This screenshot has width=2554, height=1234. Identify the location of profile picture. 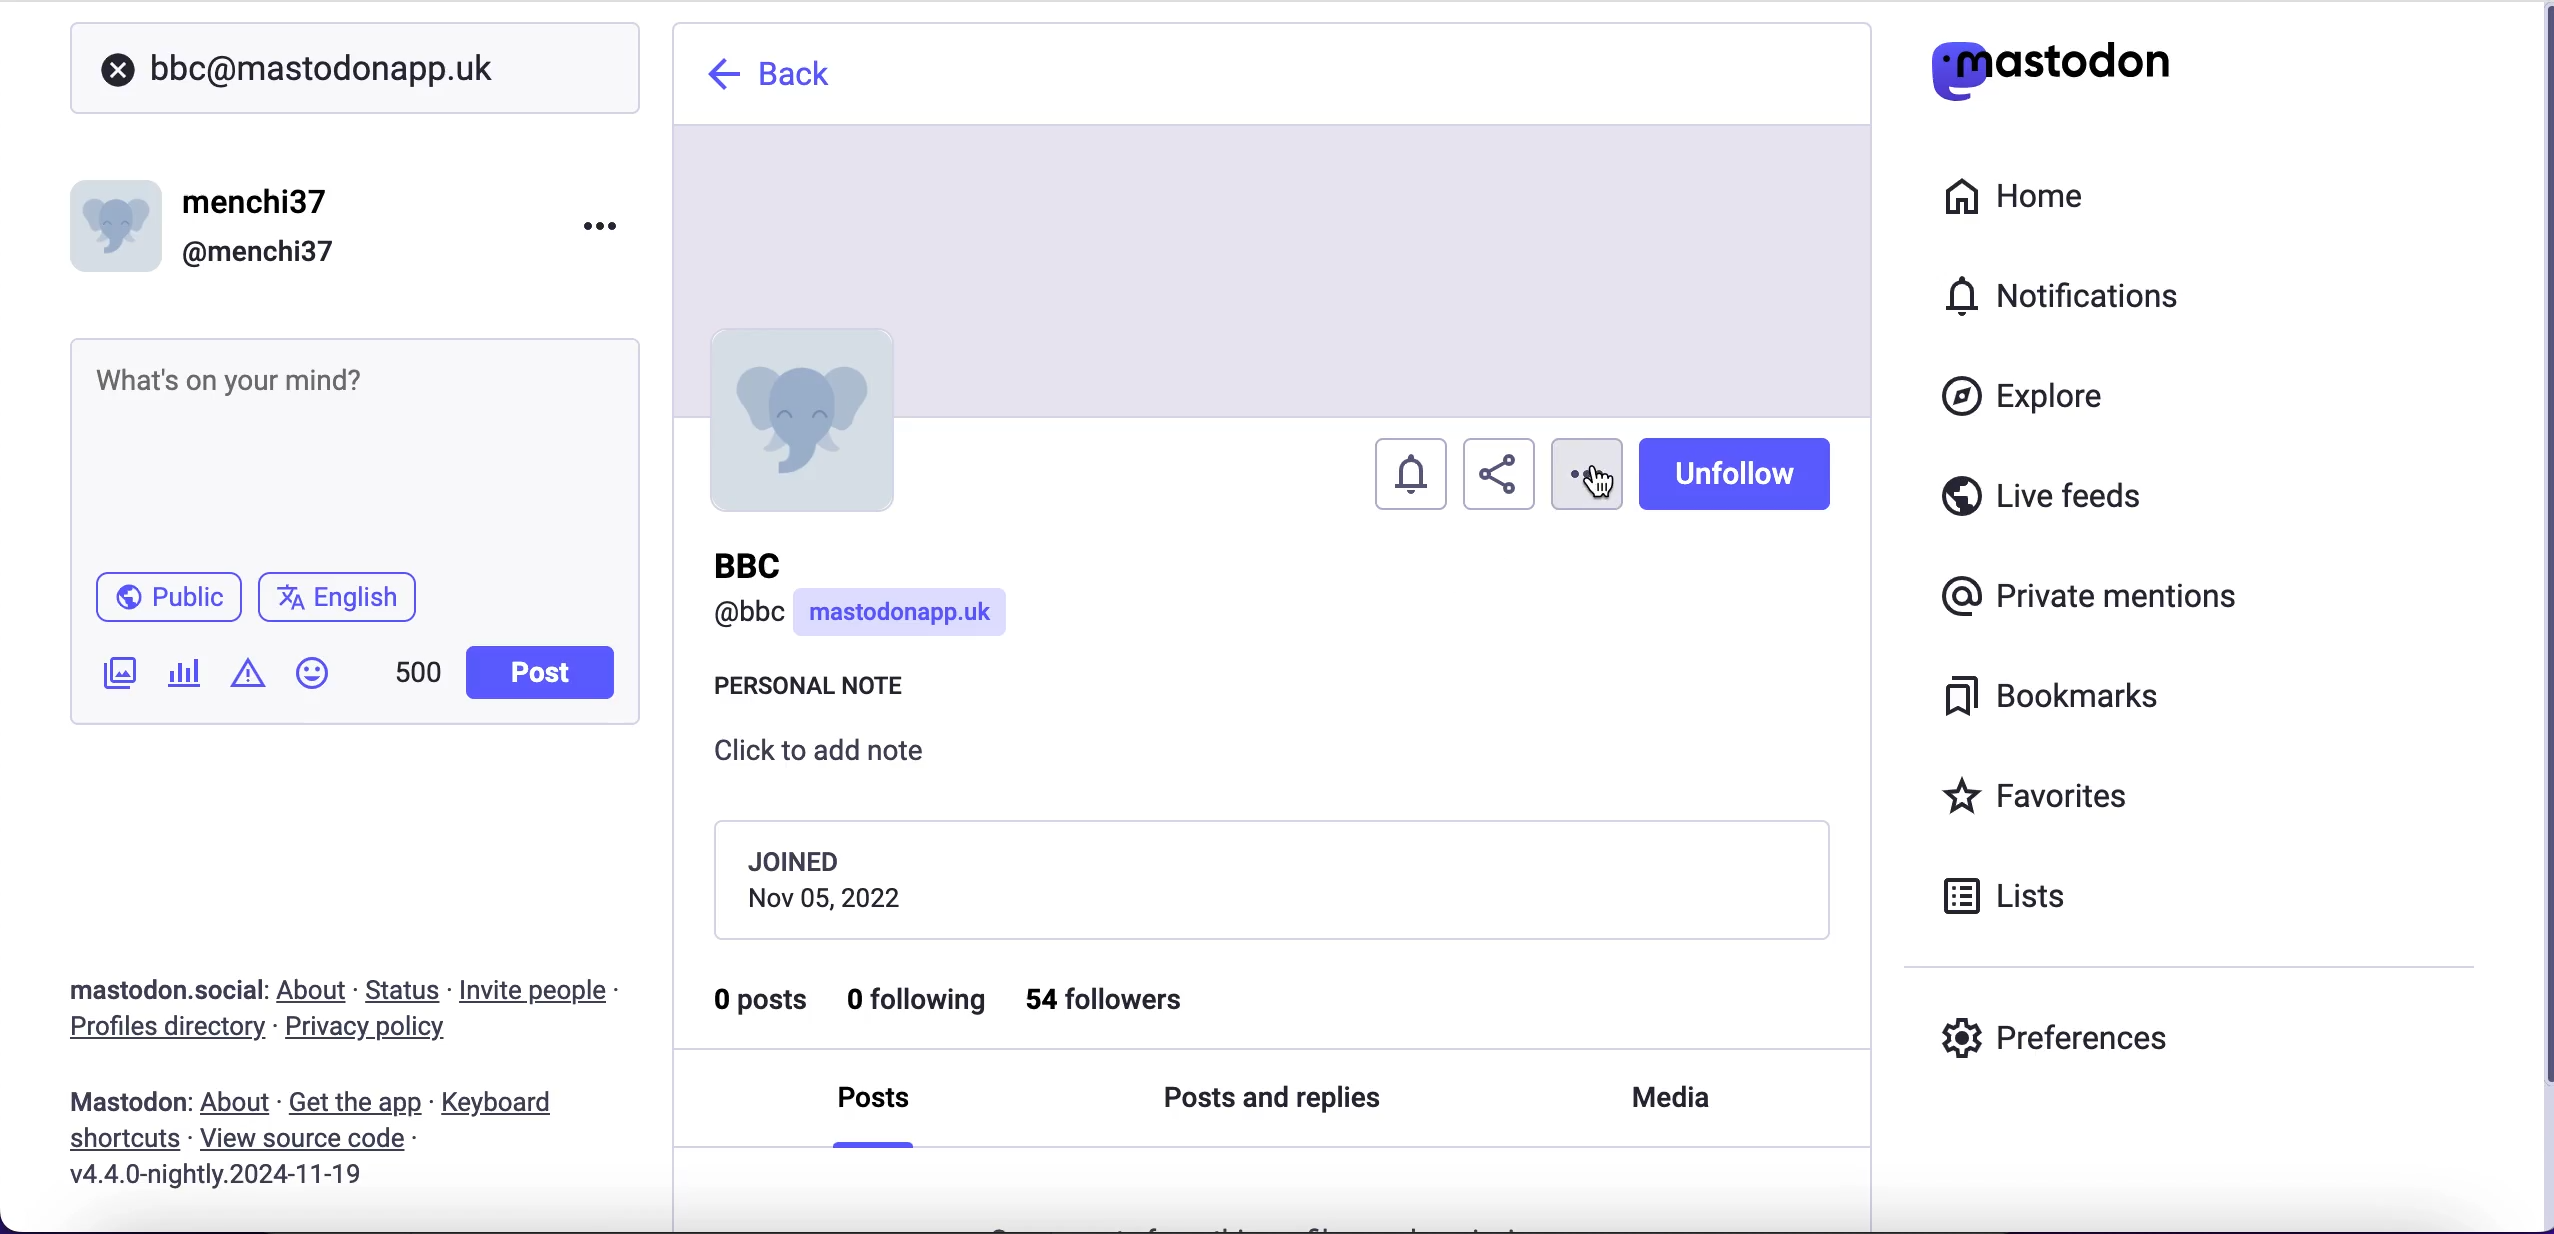
(827, 421).